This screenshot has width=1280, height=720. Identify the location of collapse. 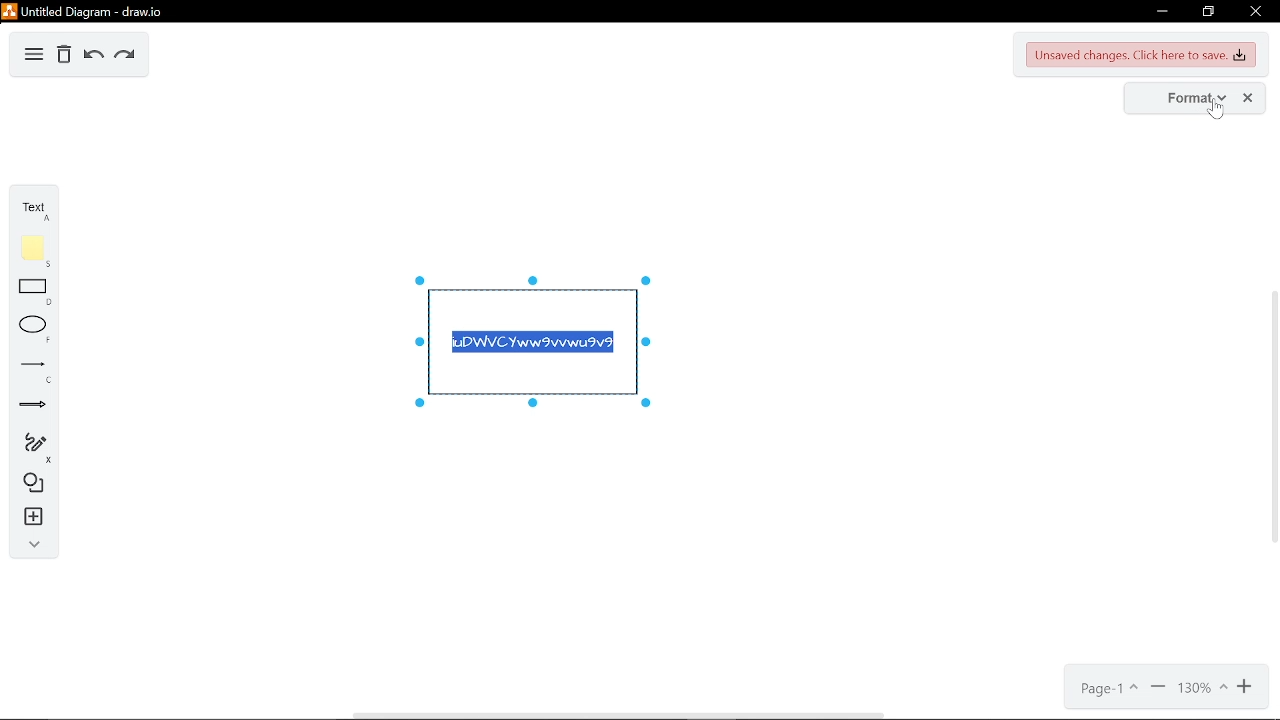
(29, 548).